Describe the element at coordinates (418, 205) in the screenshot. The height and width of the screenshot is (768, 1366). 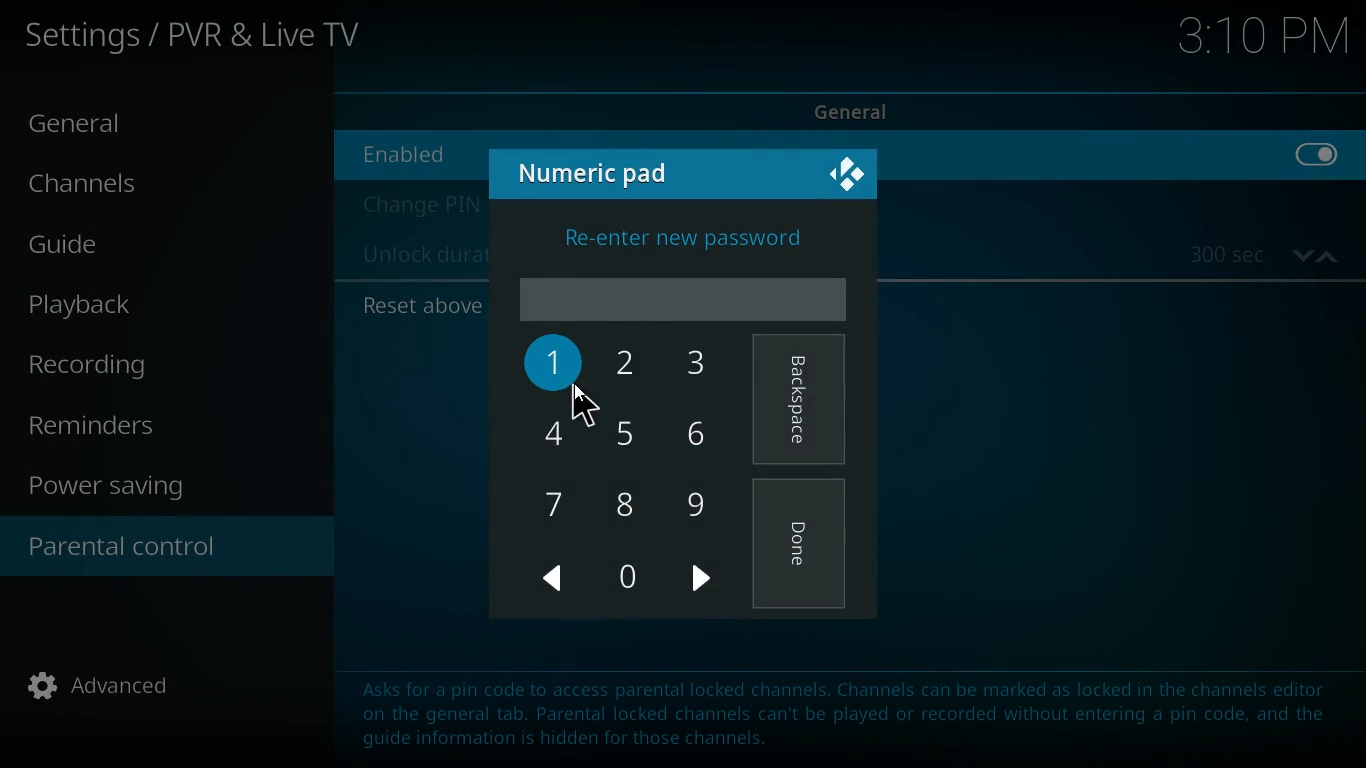
I see `change pin` at that location.